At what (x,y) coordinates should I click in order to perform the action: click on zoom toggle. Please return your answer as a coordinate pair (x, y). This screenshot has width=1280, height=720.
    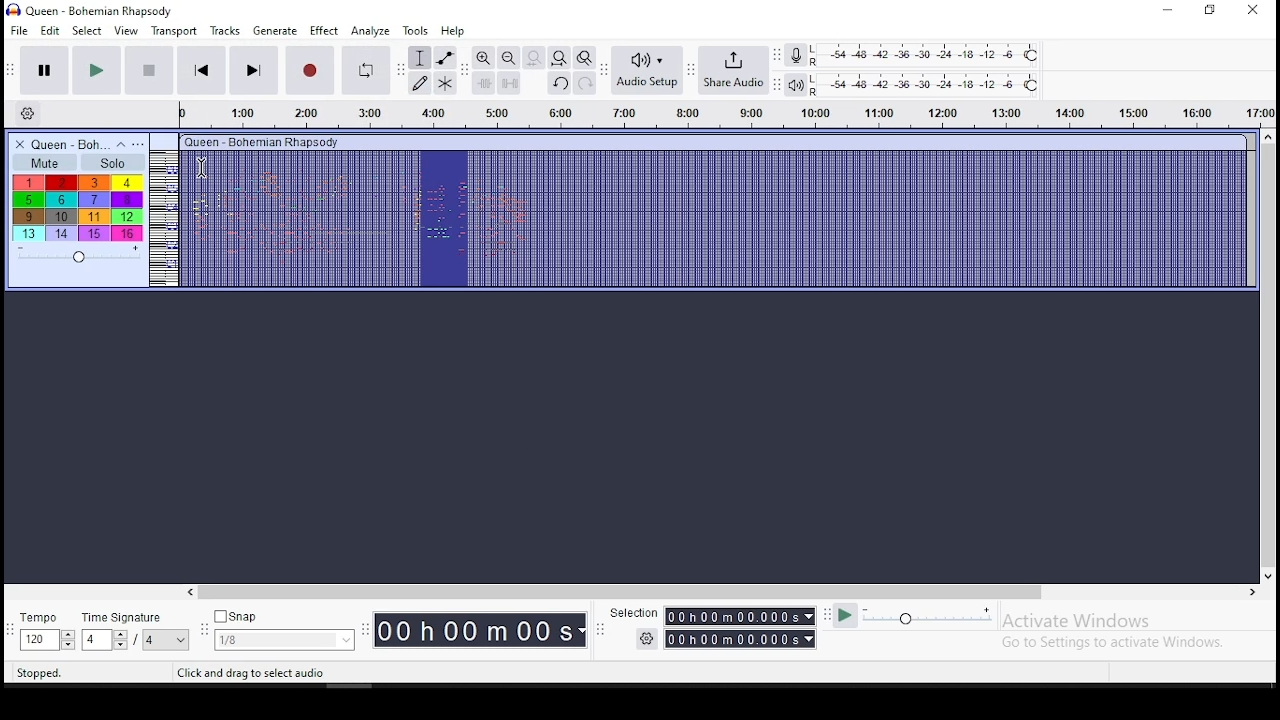
    Looking at the image, I should click on (584, 58).